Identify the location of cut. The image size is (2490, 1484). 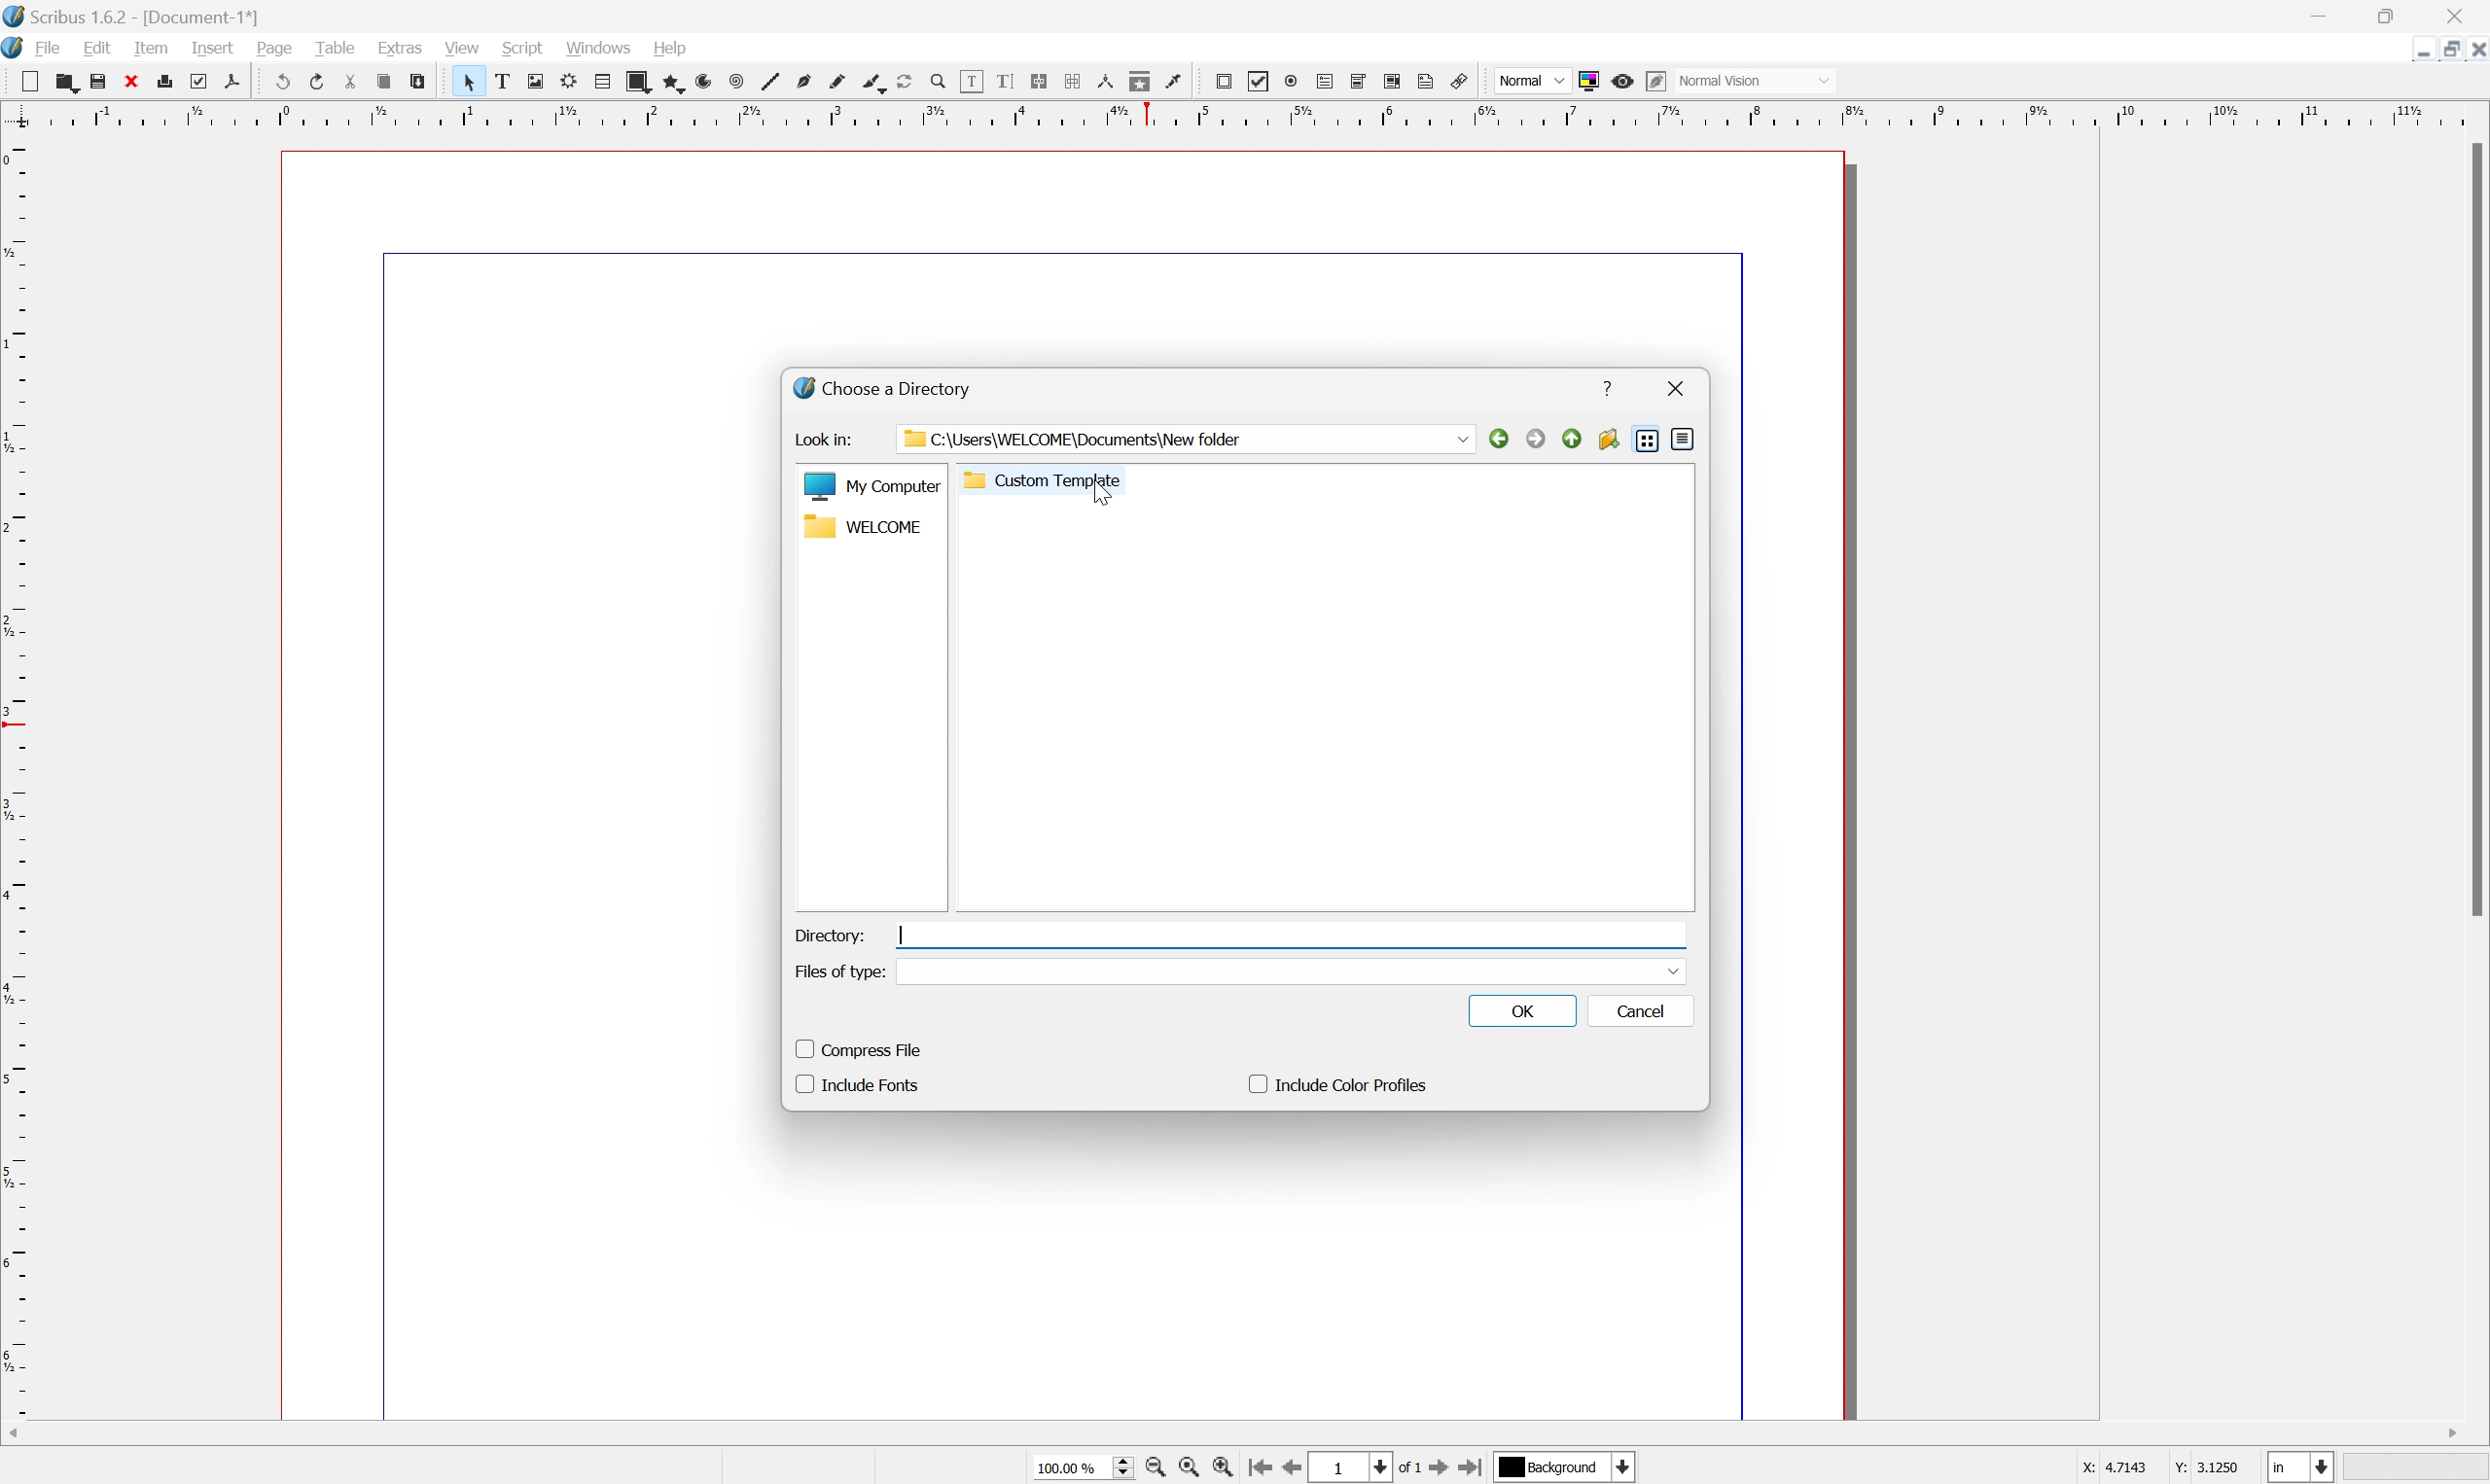
(344, 83).